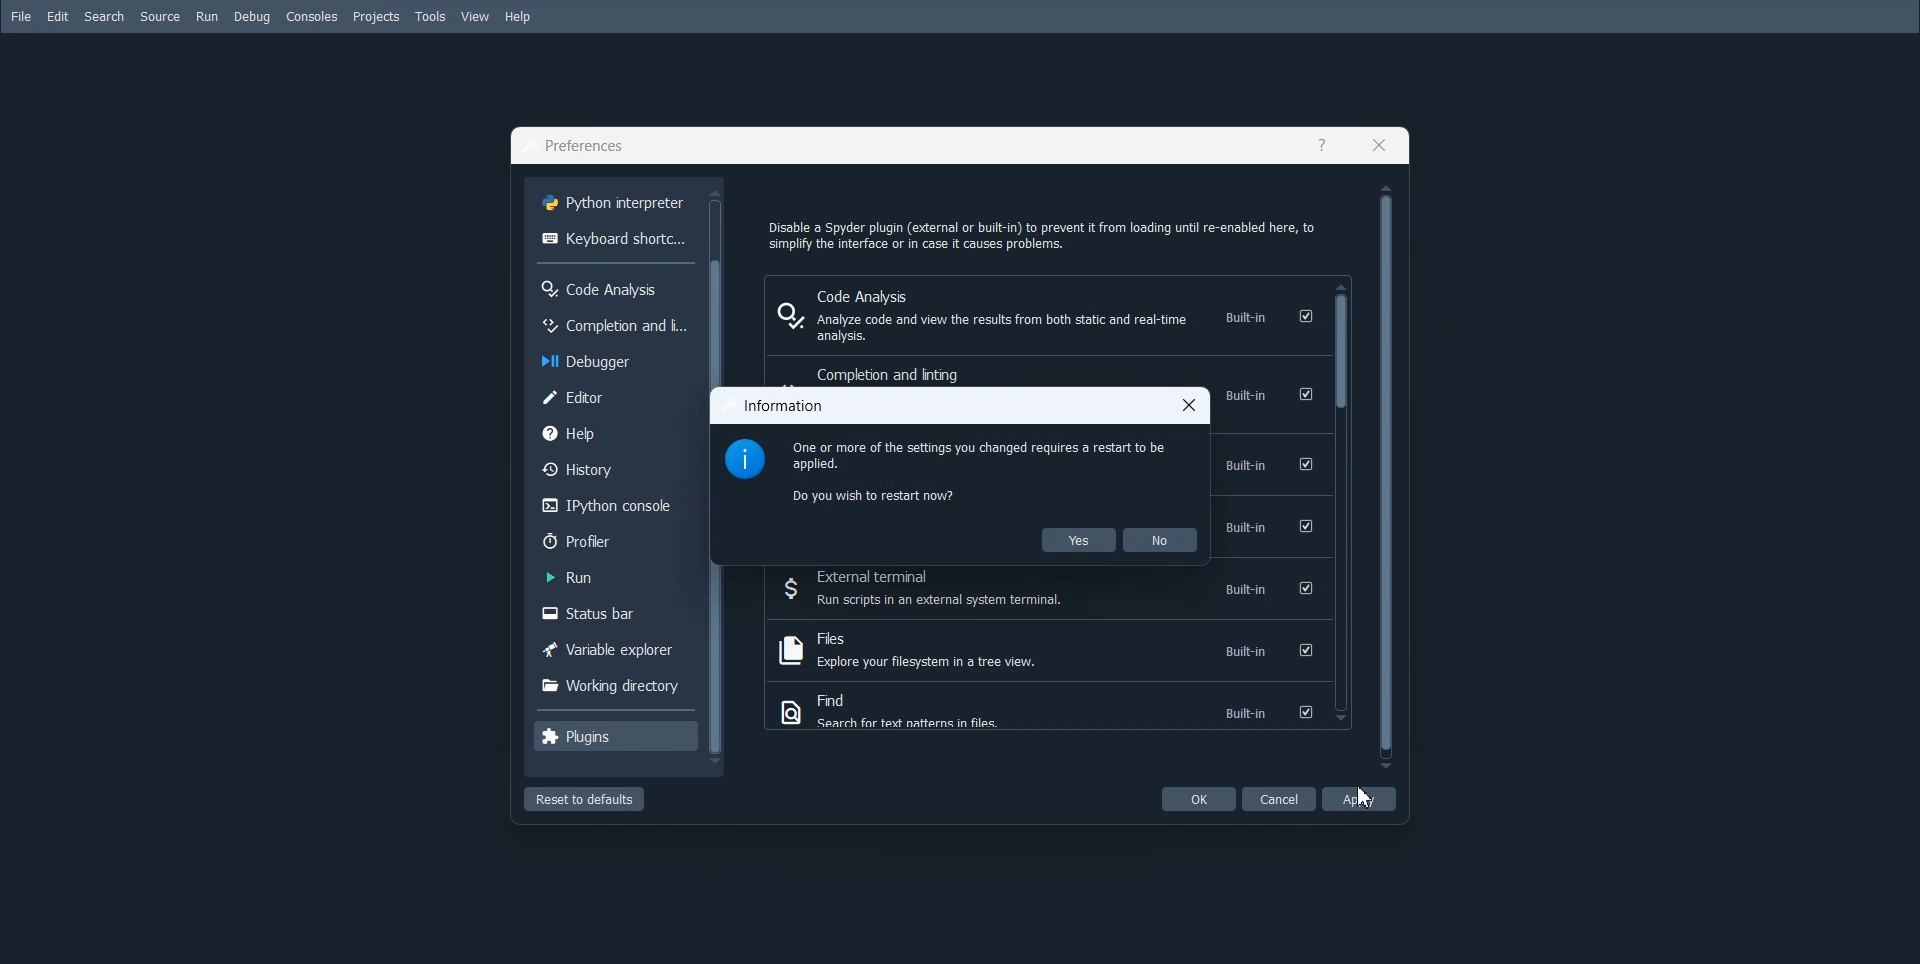 The height and width of the screenshot is (964, 1920). I want to click on Vertical scroll bar, so click(1386, 474).